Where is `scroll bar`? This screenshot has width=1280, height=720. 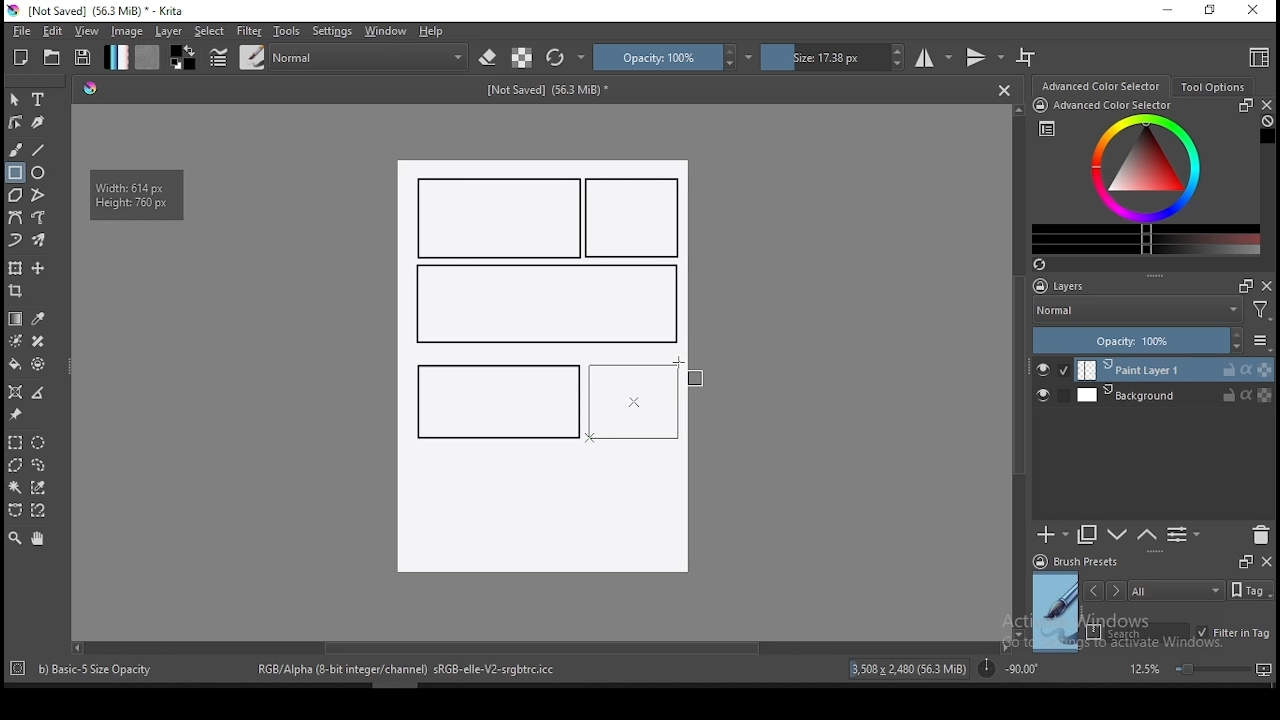 scroll bar is located at coordinates (539, 646).